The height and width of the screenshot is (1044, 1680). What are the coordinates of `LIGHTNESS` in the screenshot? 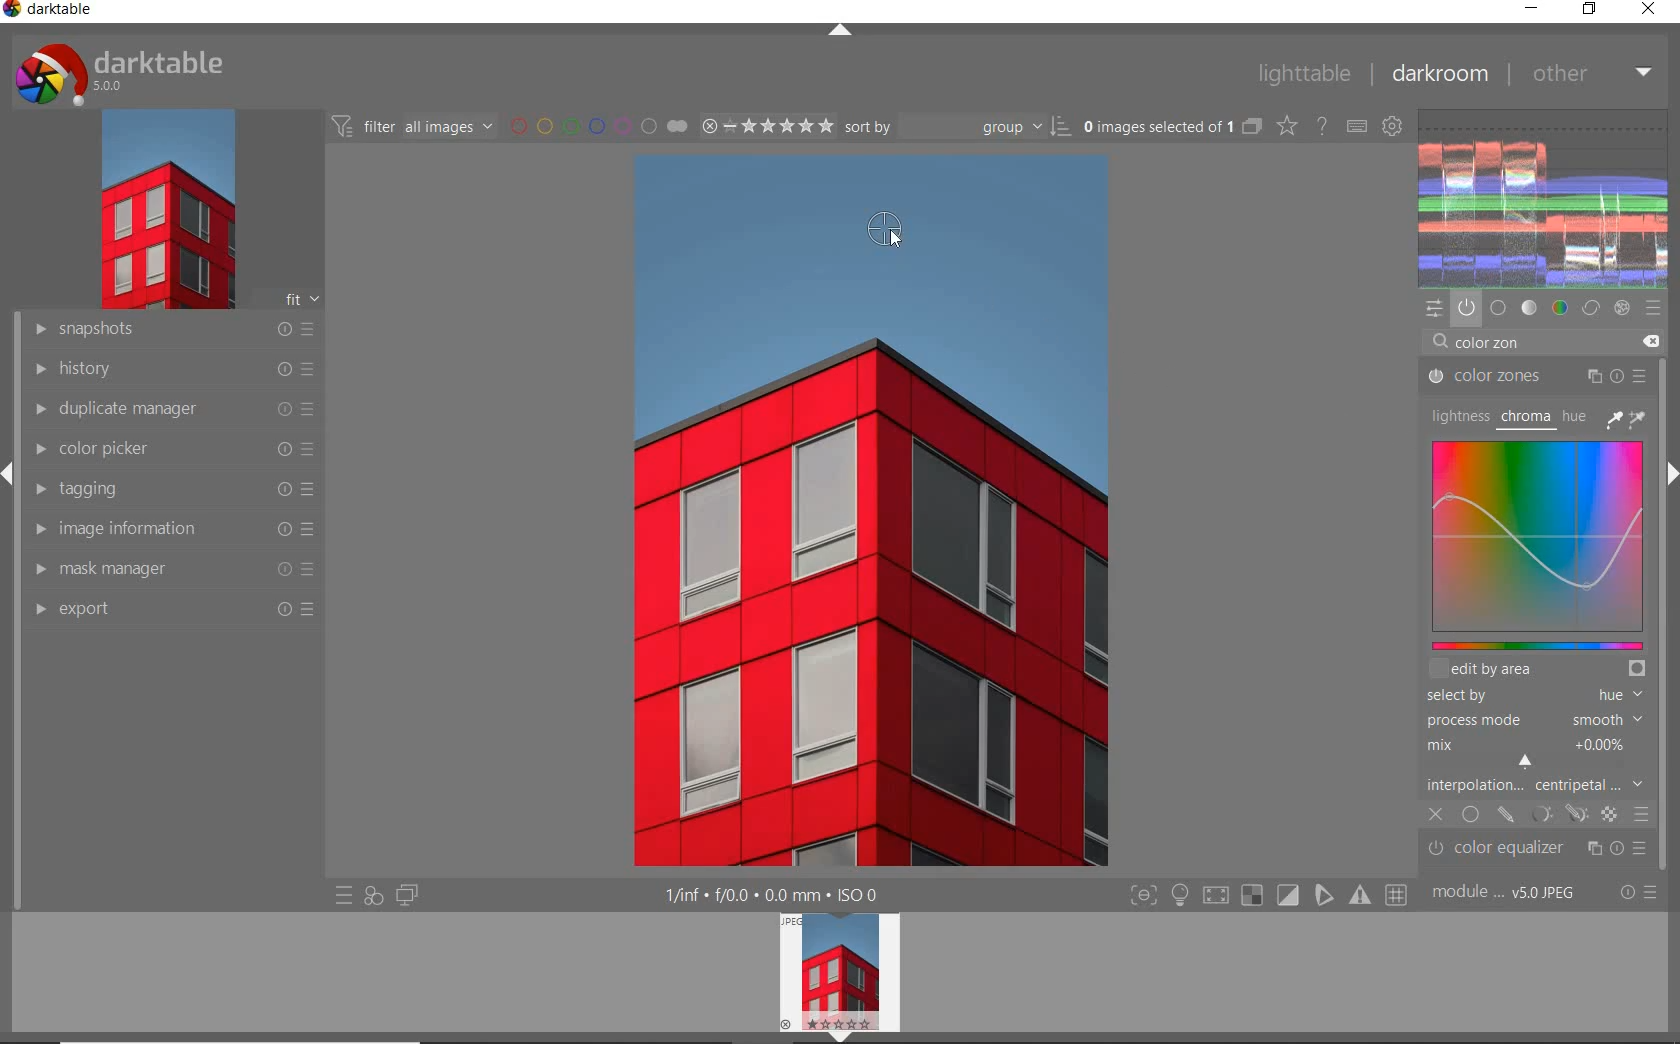 It's located at (1457, 415).